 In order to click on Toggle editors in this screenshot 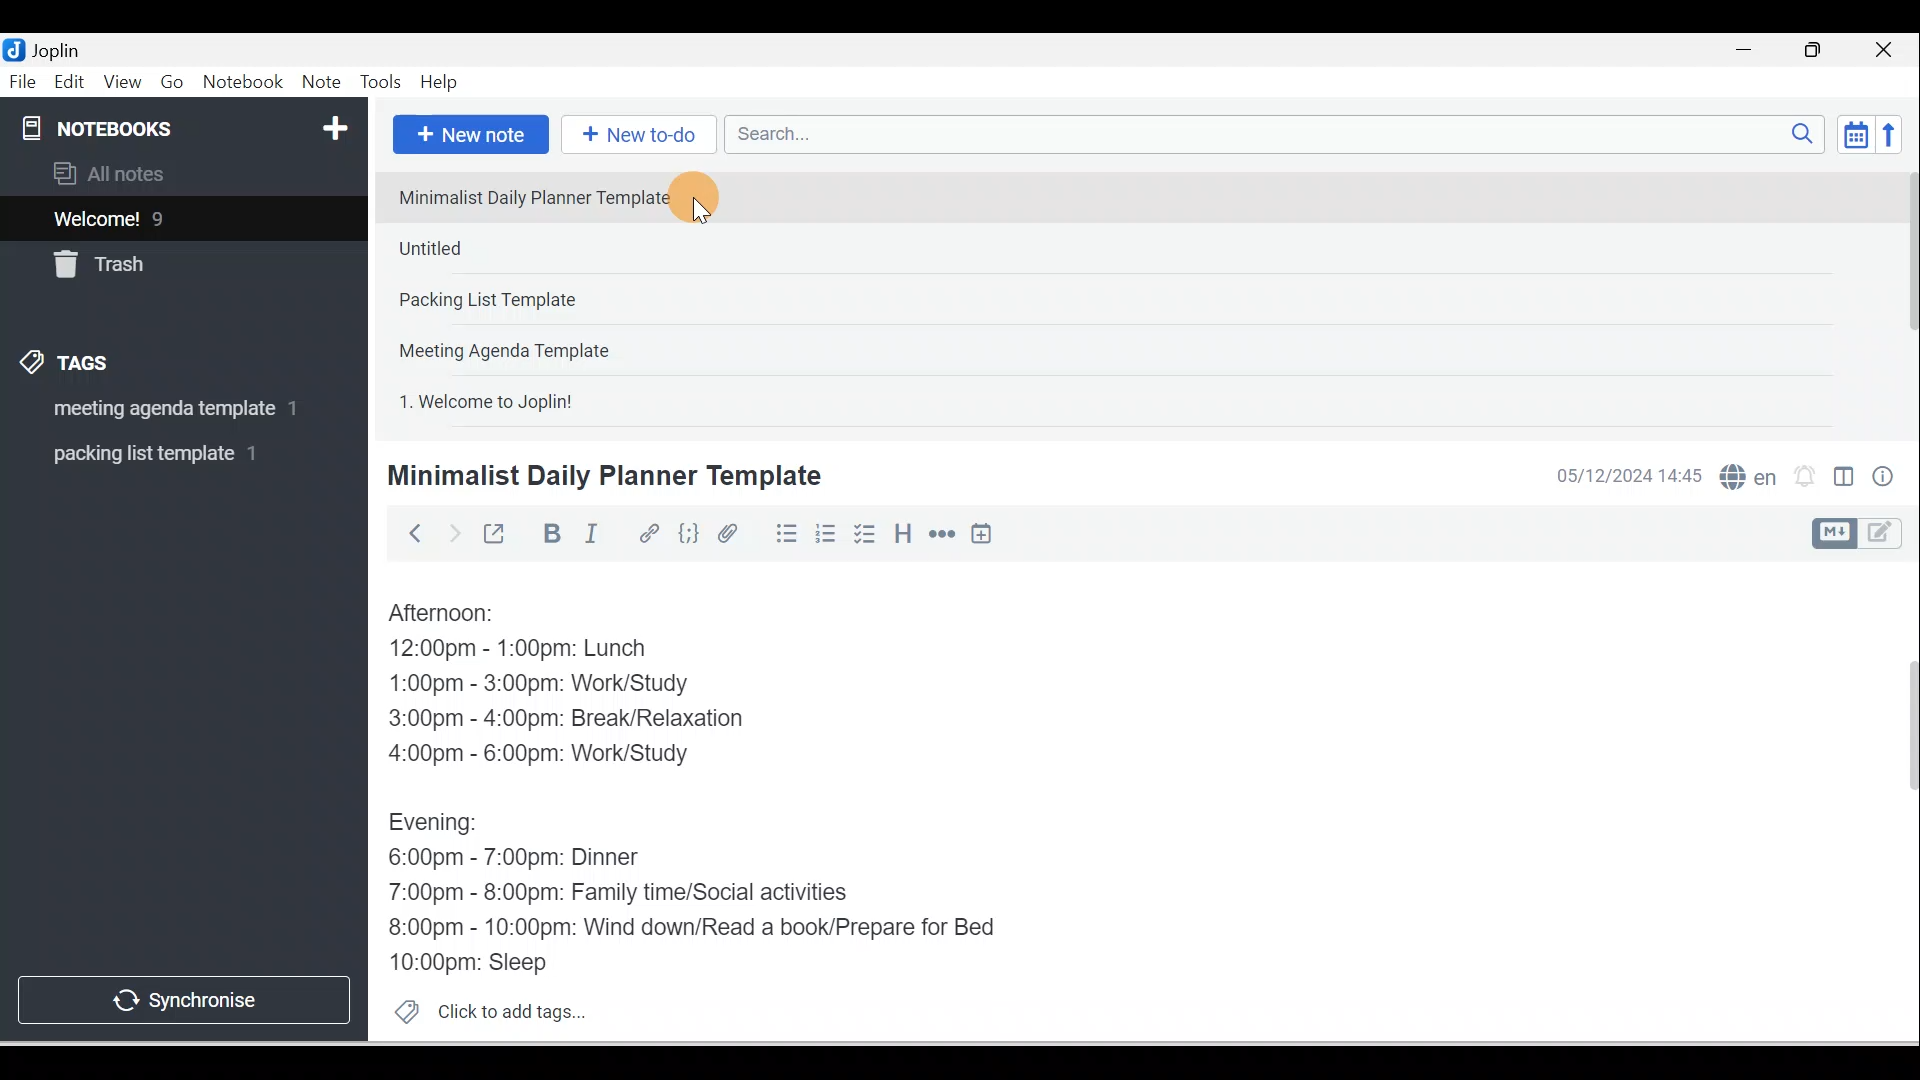, I will do `click(1844, 480)`.